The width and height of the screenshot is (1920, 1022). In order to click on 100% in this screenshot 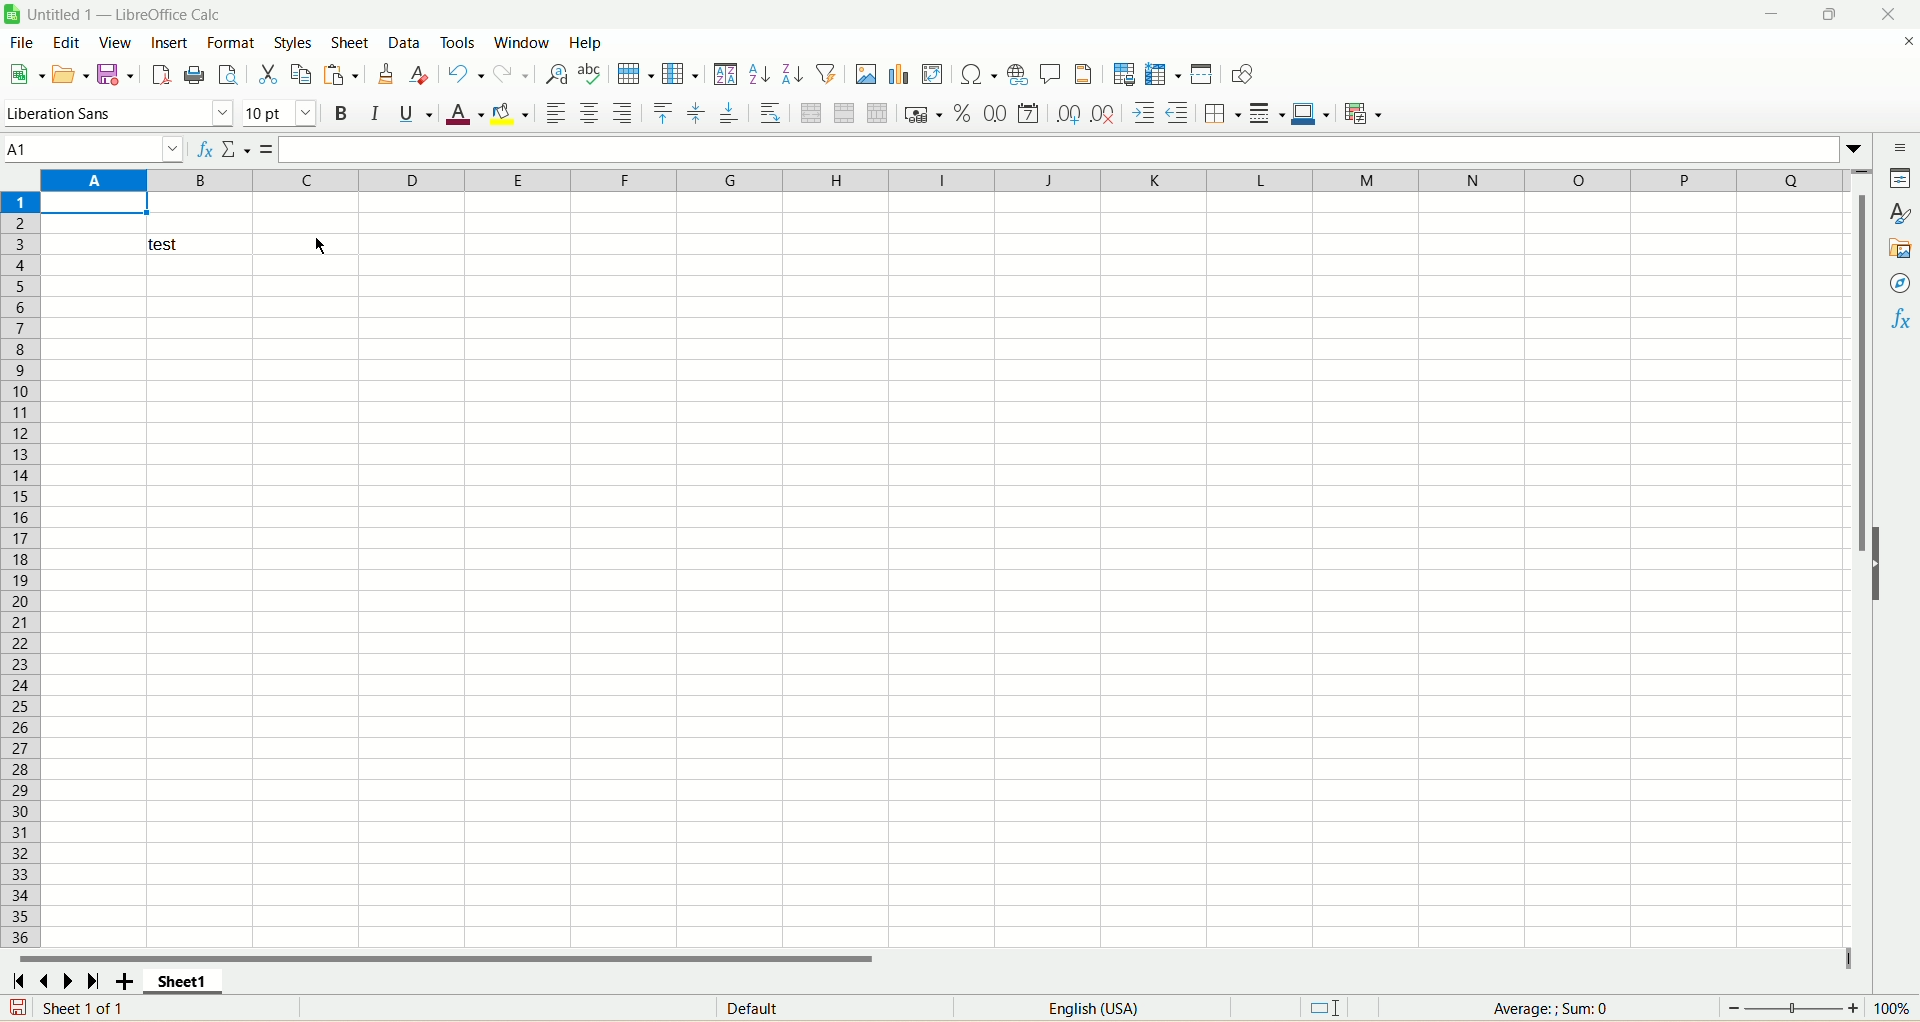, I will do `click(1891, 1008)`.